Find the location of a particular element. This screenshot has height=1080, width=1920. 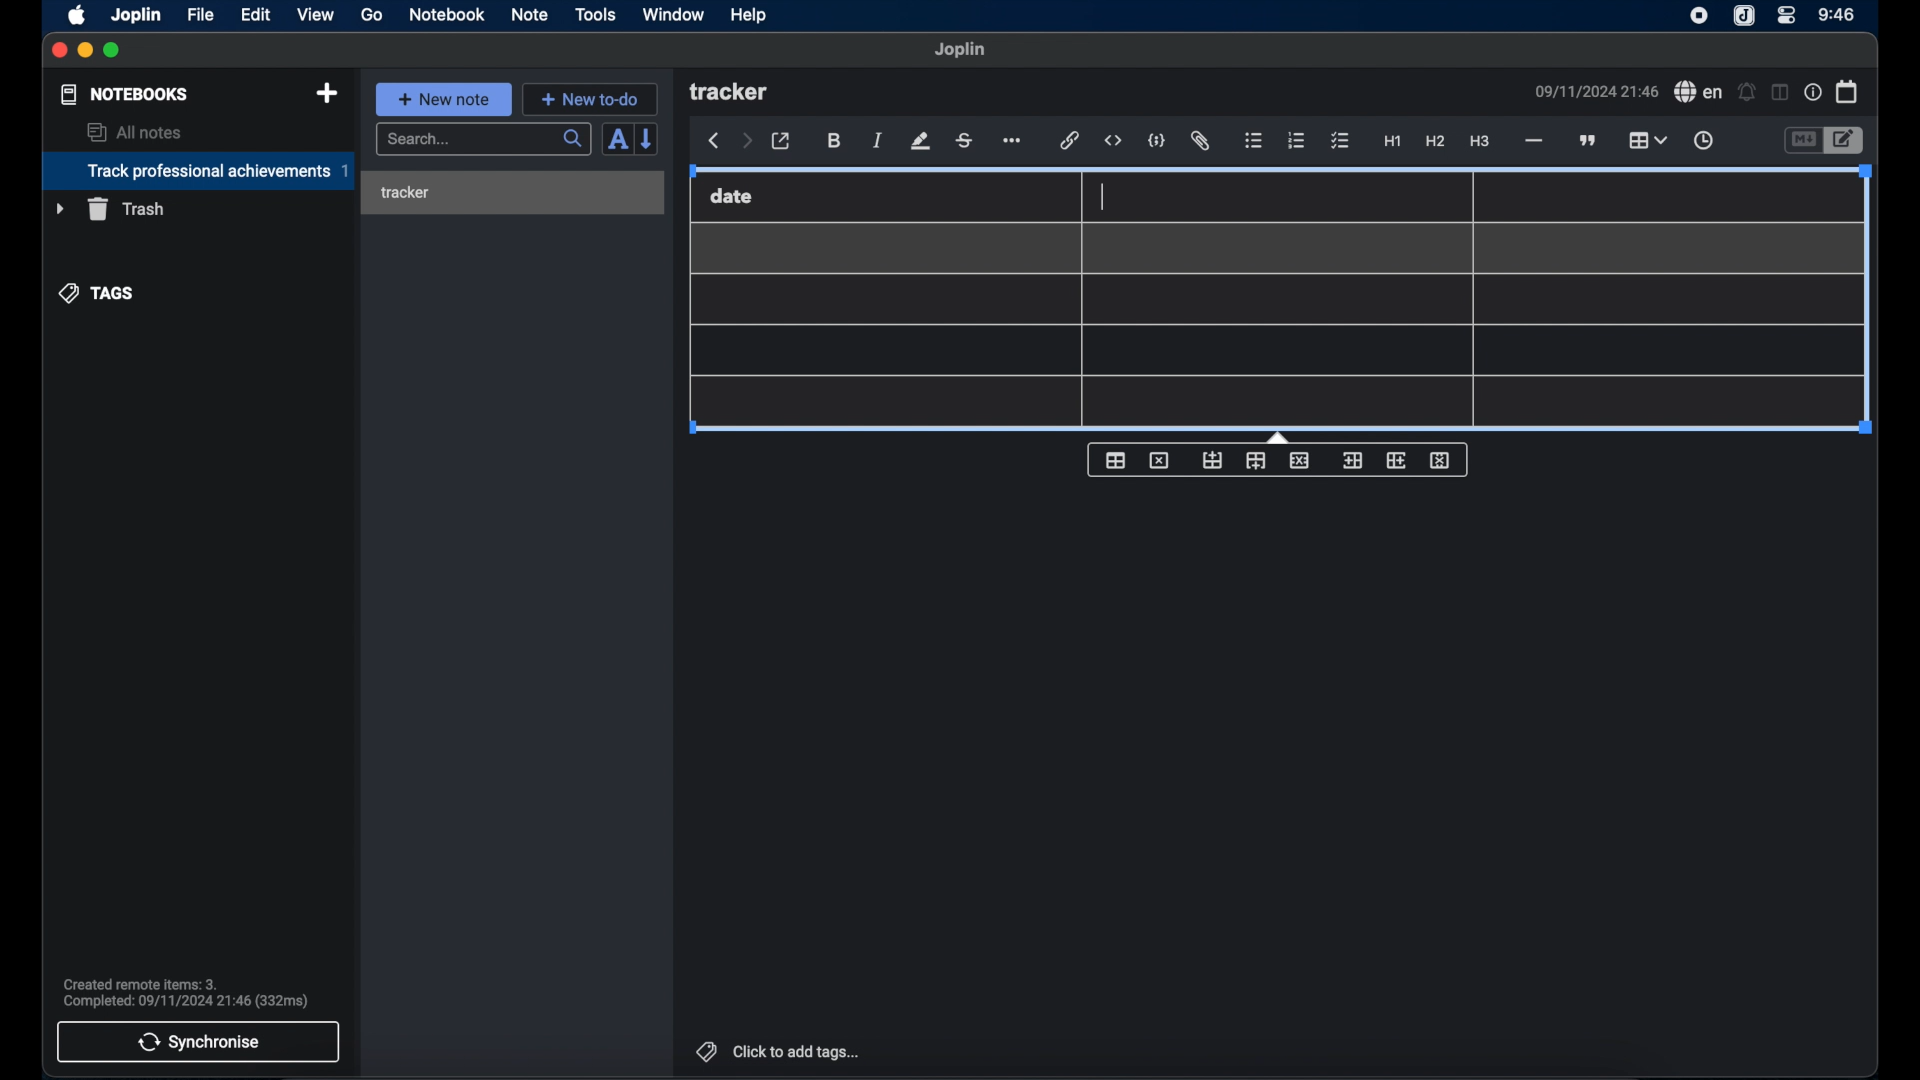

synchronise is located at coordinates (199, 1042).